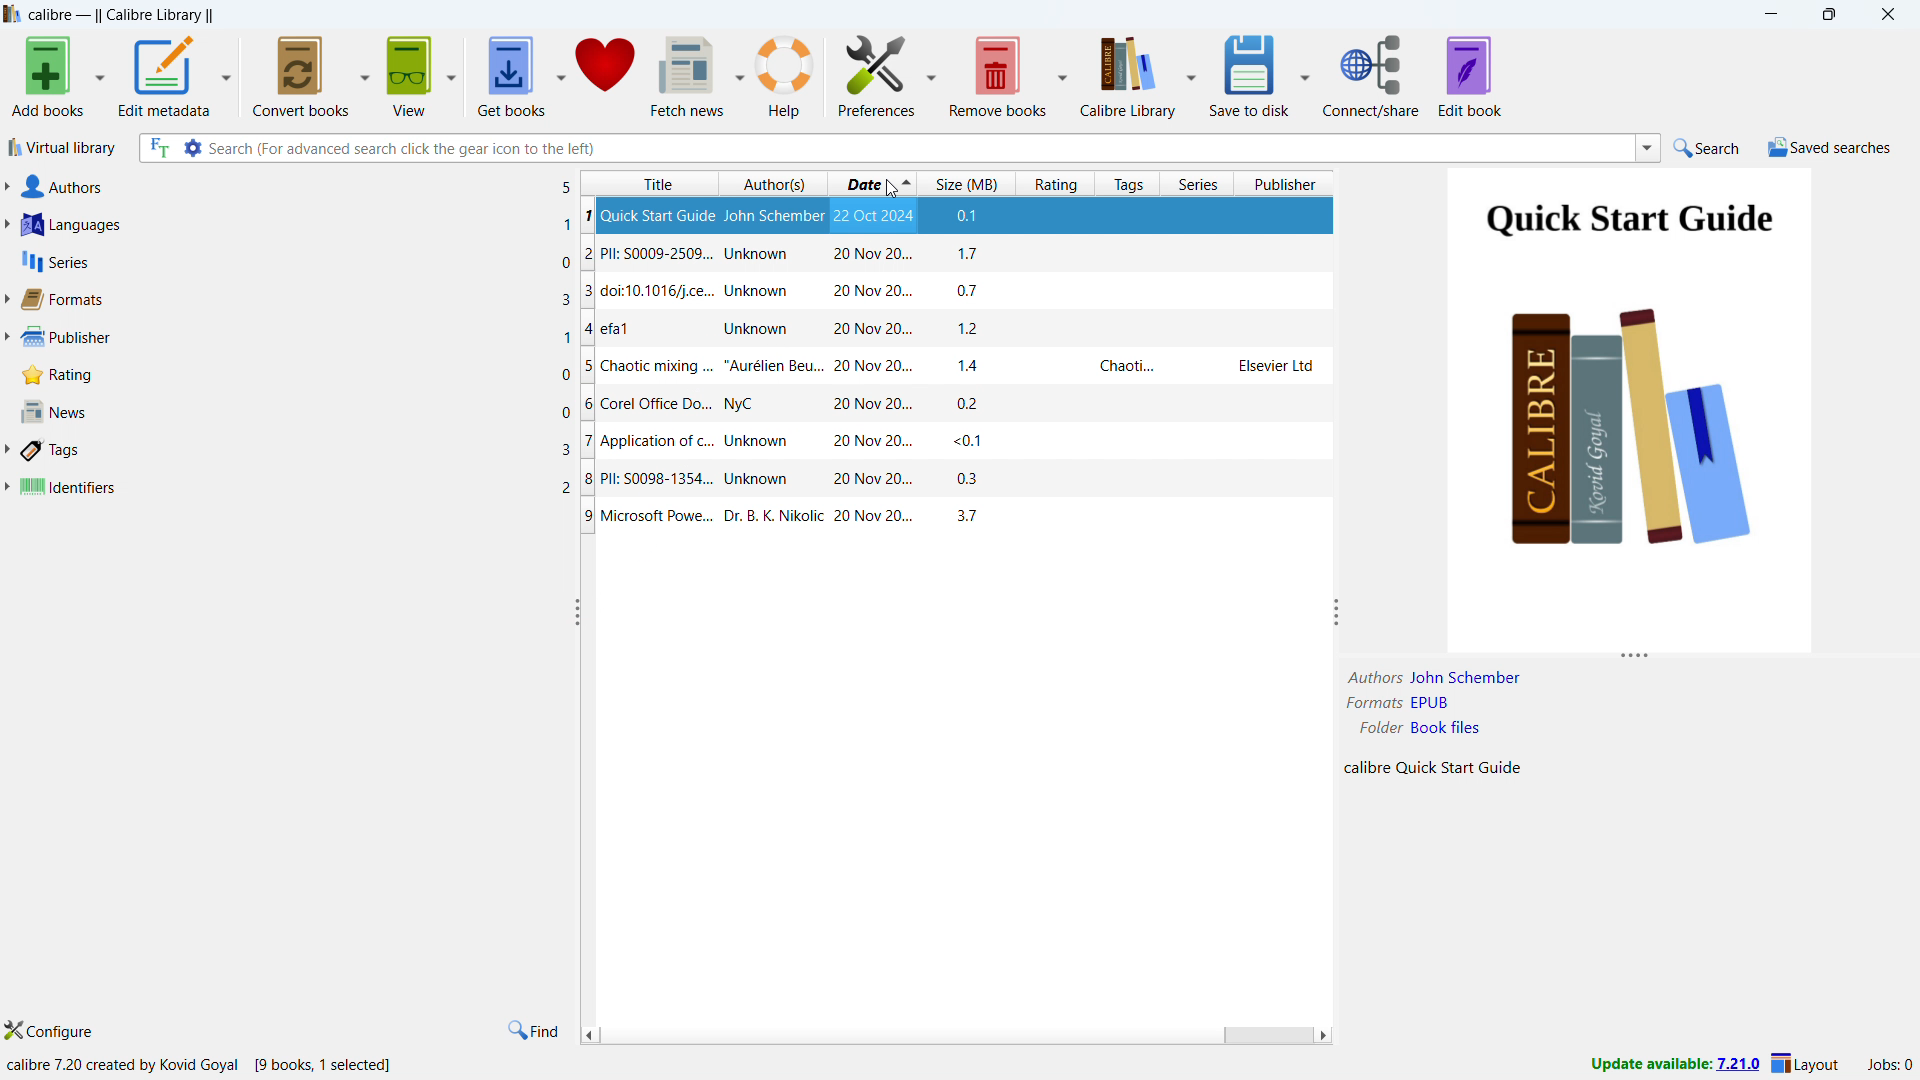 The image size is (1920, 1080). Describe the element at coordinates (967, 183) in the screenshot. I see `size` at that location.